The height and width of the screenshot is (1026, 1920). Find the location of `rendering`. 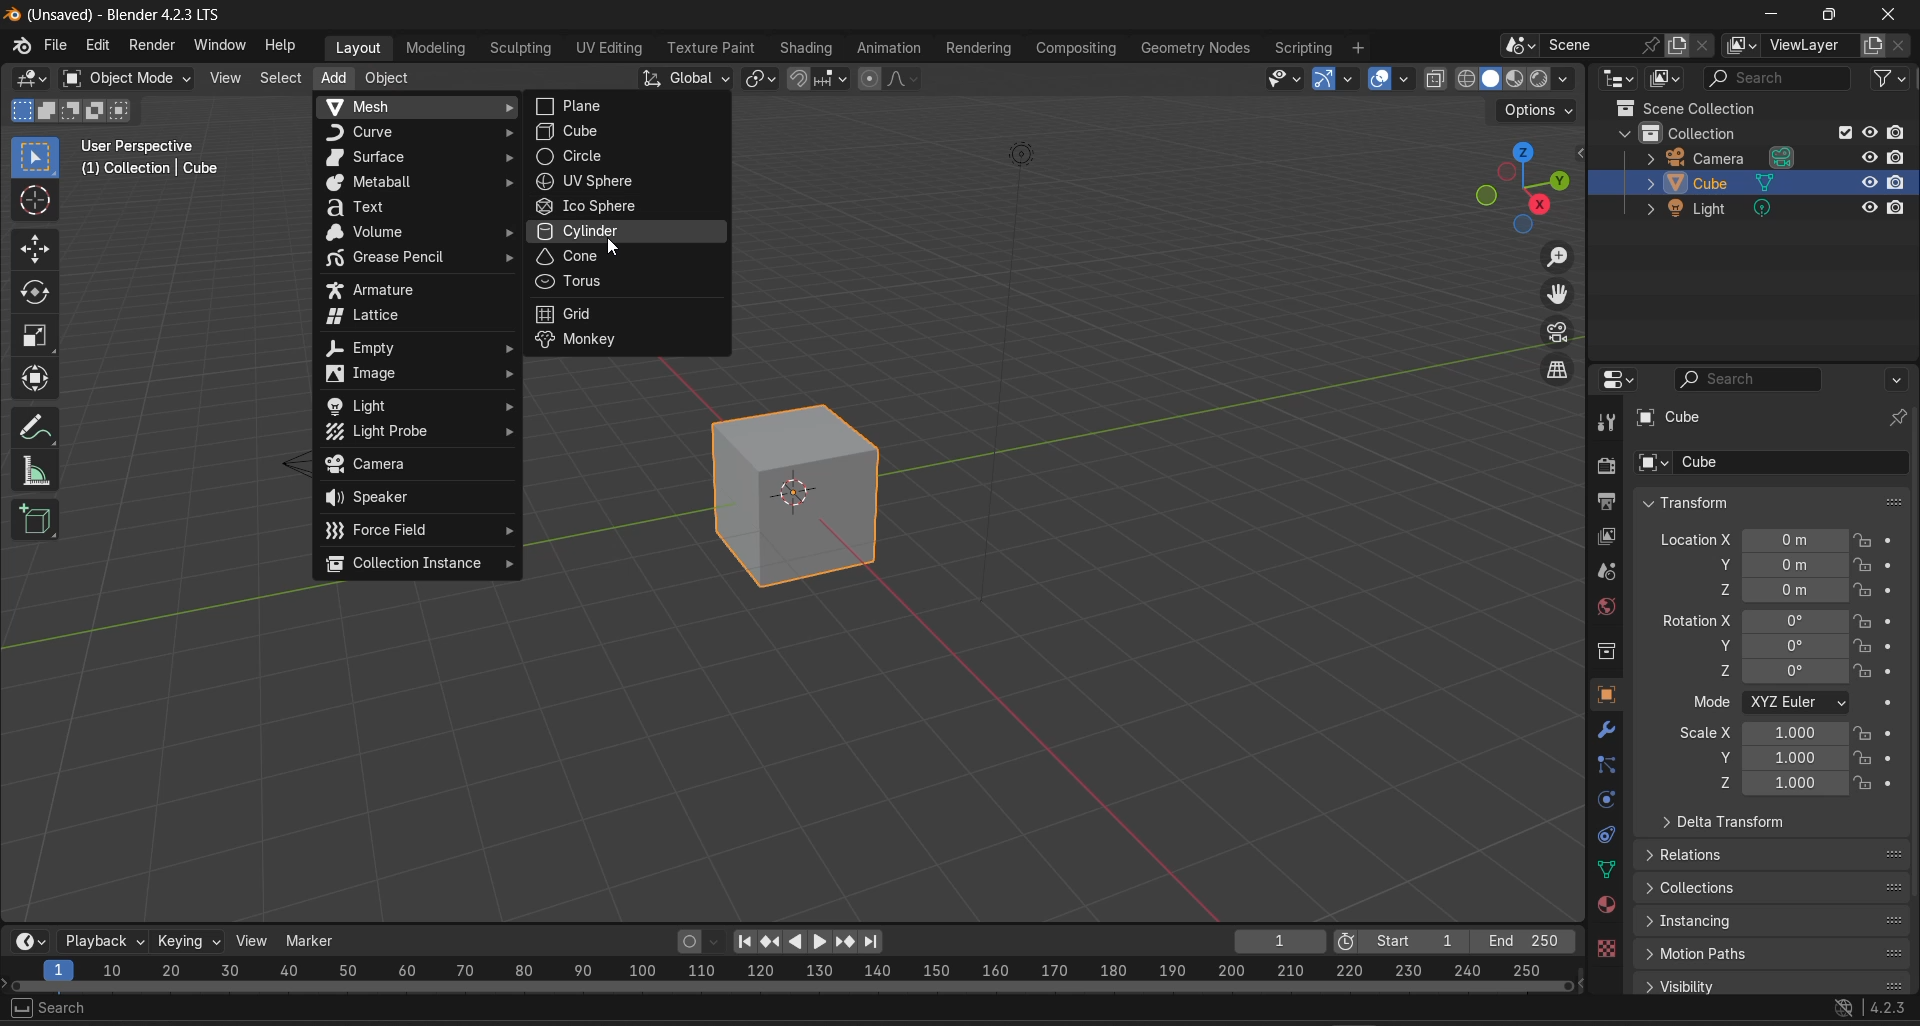

rendering is located at coordinates (983, 48).